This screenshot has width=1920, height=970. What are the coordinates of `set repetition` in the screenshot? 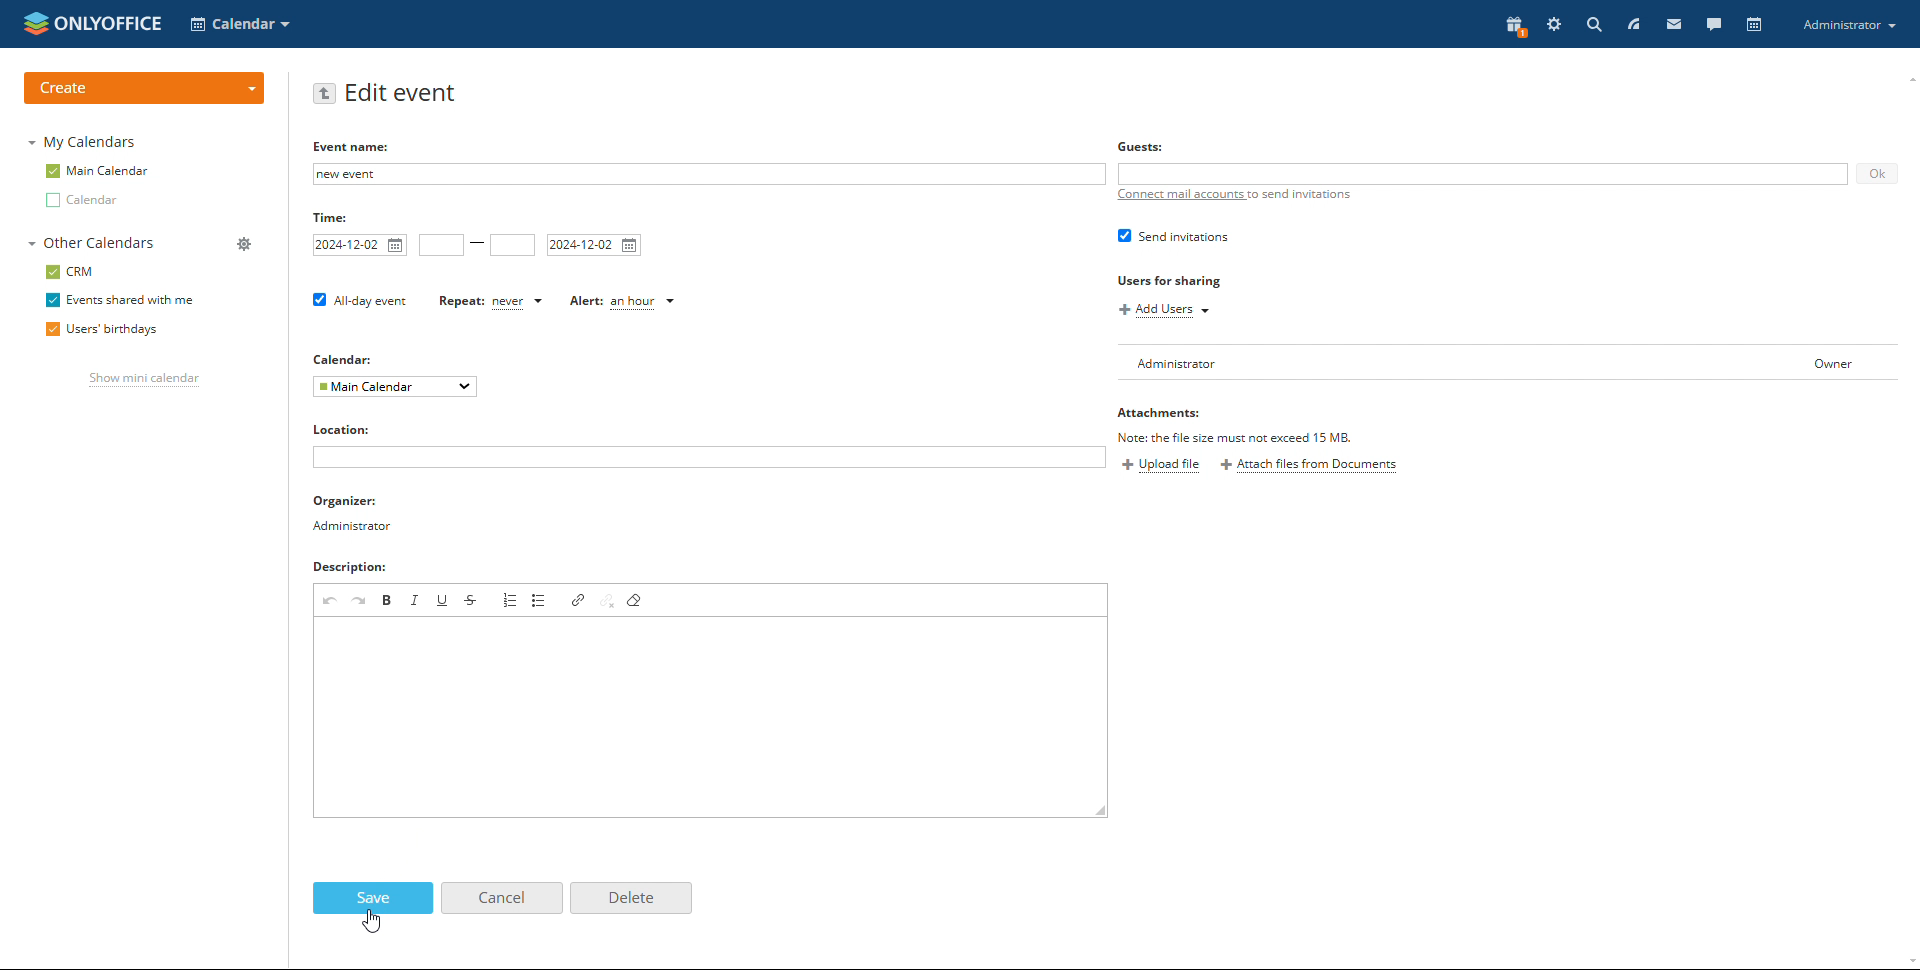 It's located at (490, 302).